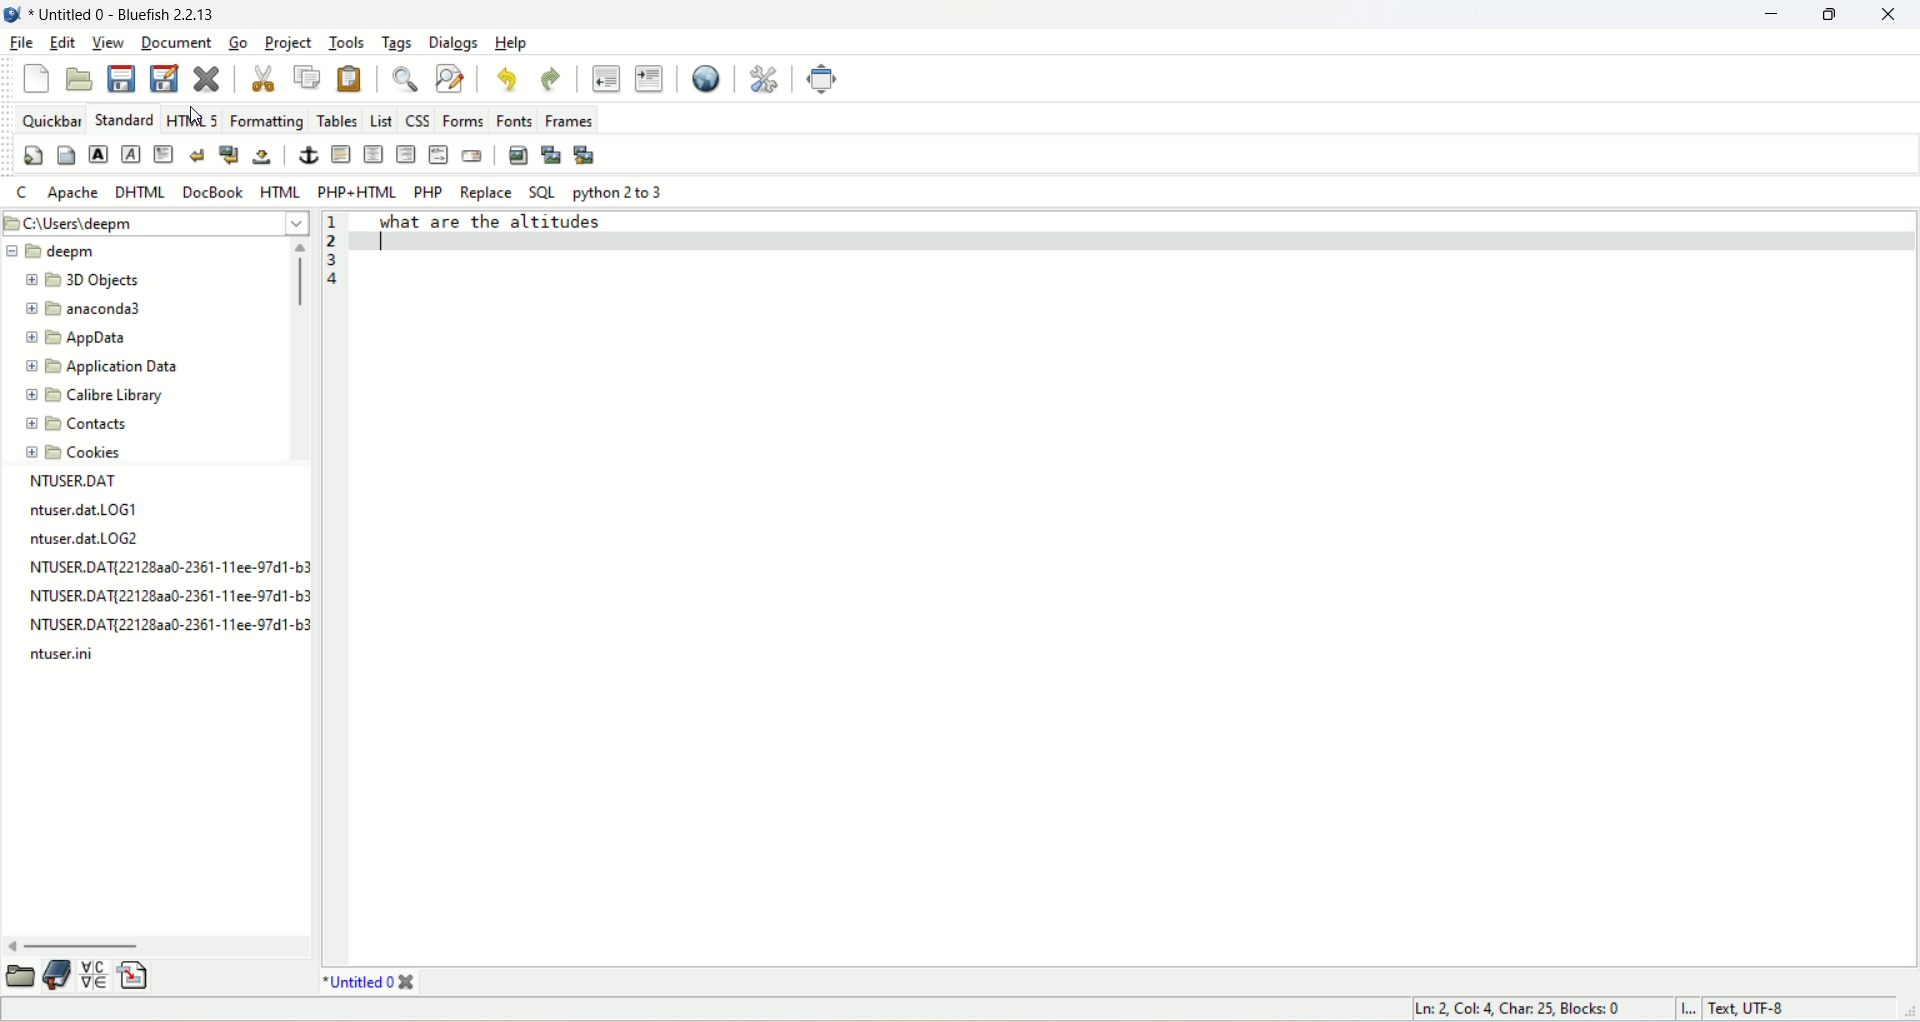 The image size is (1920, 1022). What do you see at coordinates (399, 43) in the screenshot?
I see `tags` at bounding box center [399, 43].